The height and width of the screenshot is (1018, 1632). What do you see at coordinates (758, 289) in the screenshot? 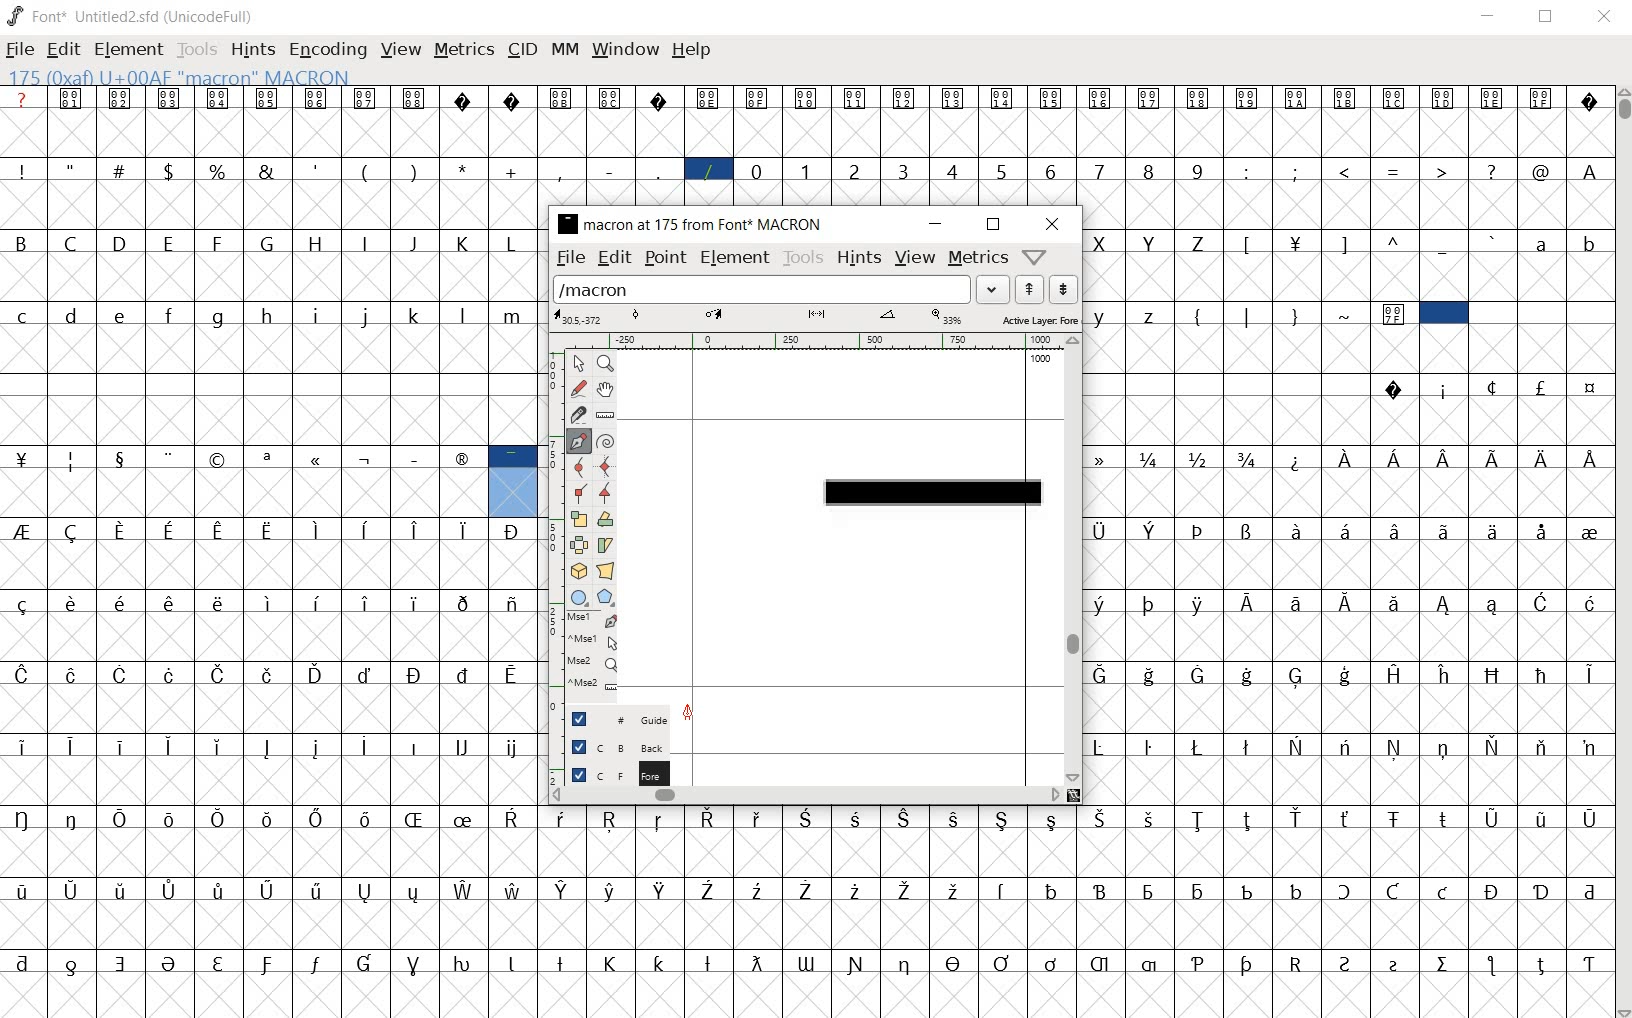
I see `load word list` at bounding box center [758, 289].